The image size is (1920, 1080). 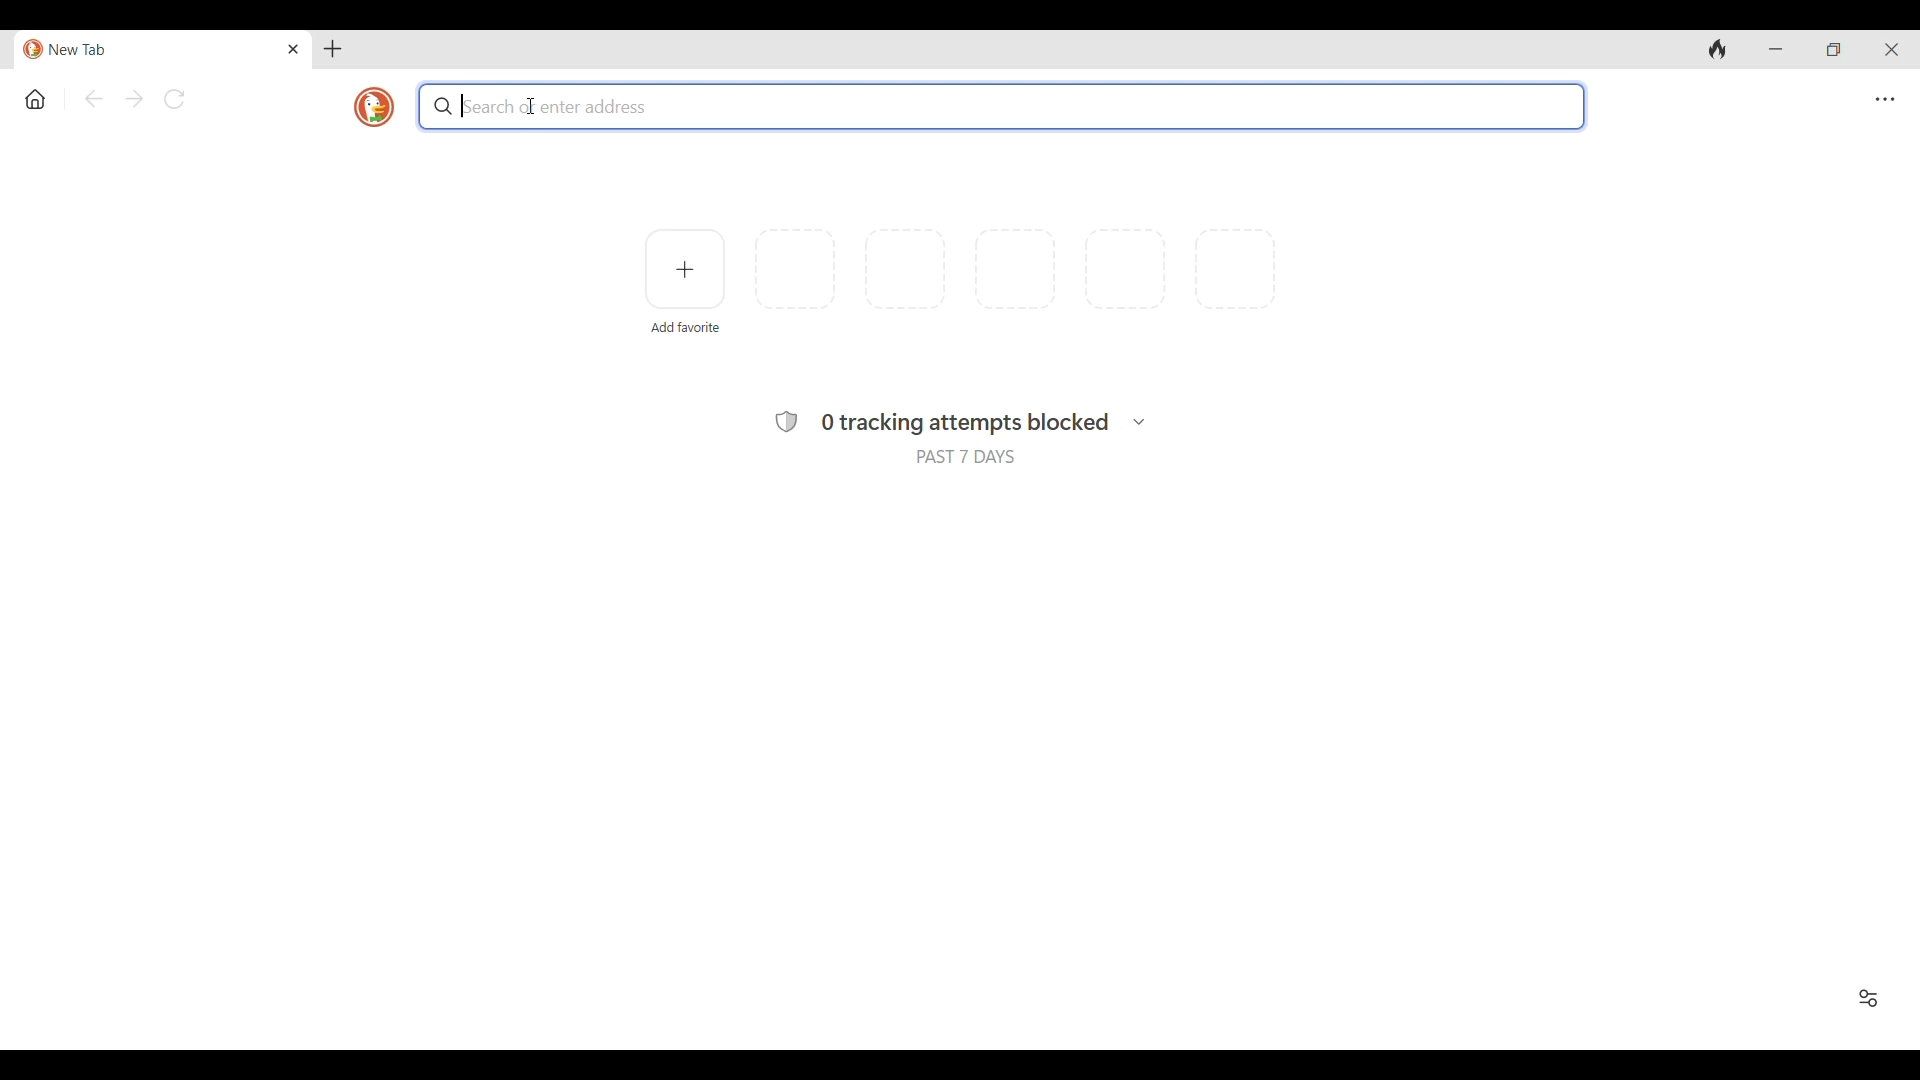 What do you see at coordinates (684, 269) in the screenshot?
I see `Add favorite` at bounding box center [684, 269].